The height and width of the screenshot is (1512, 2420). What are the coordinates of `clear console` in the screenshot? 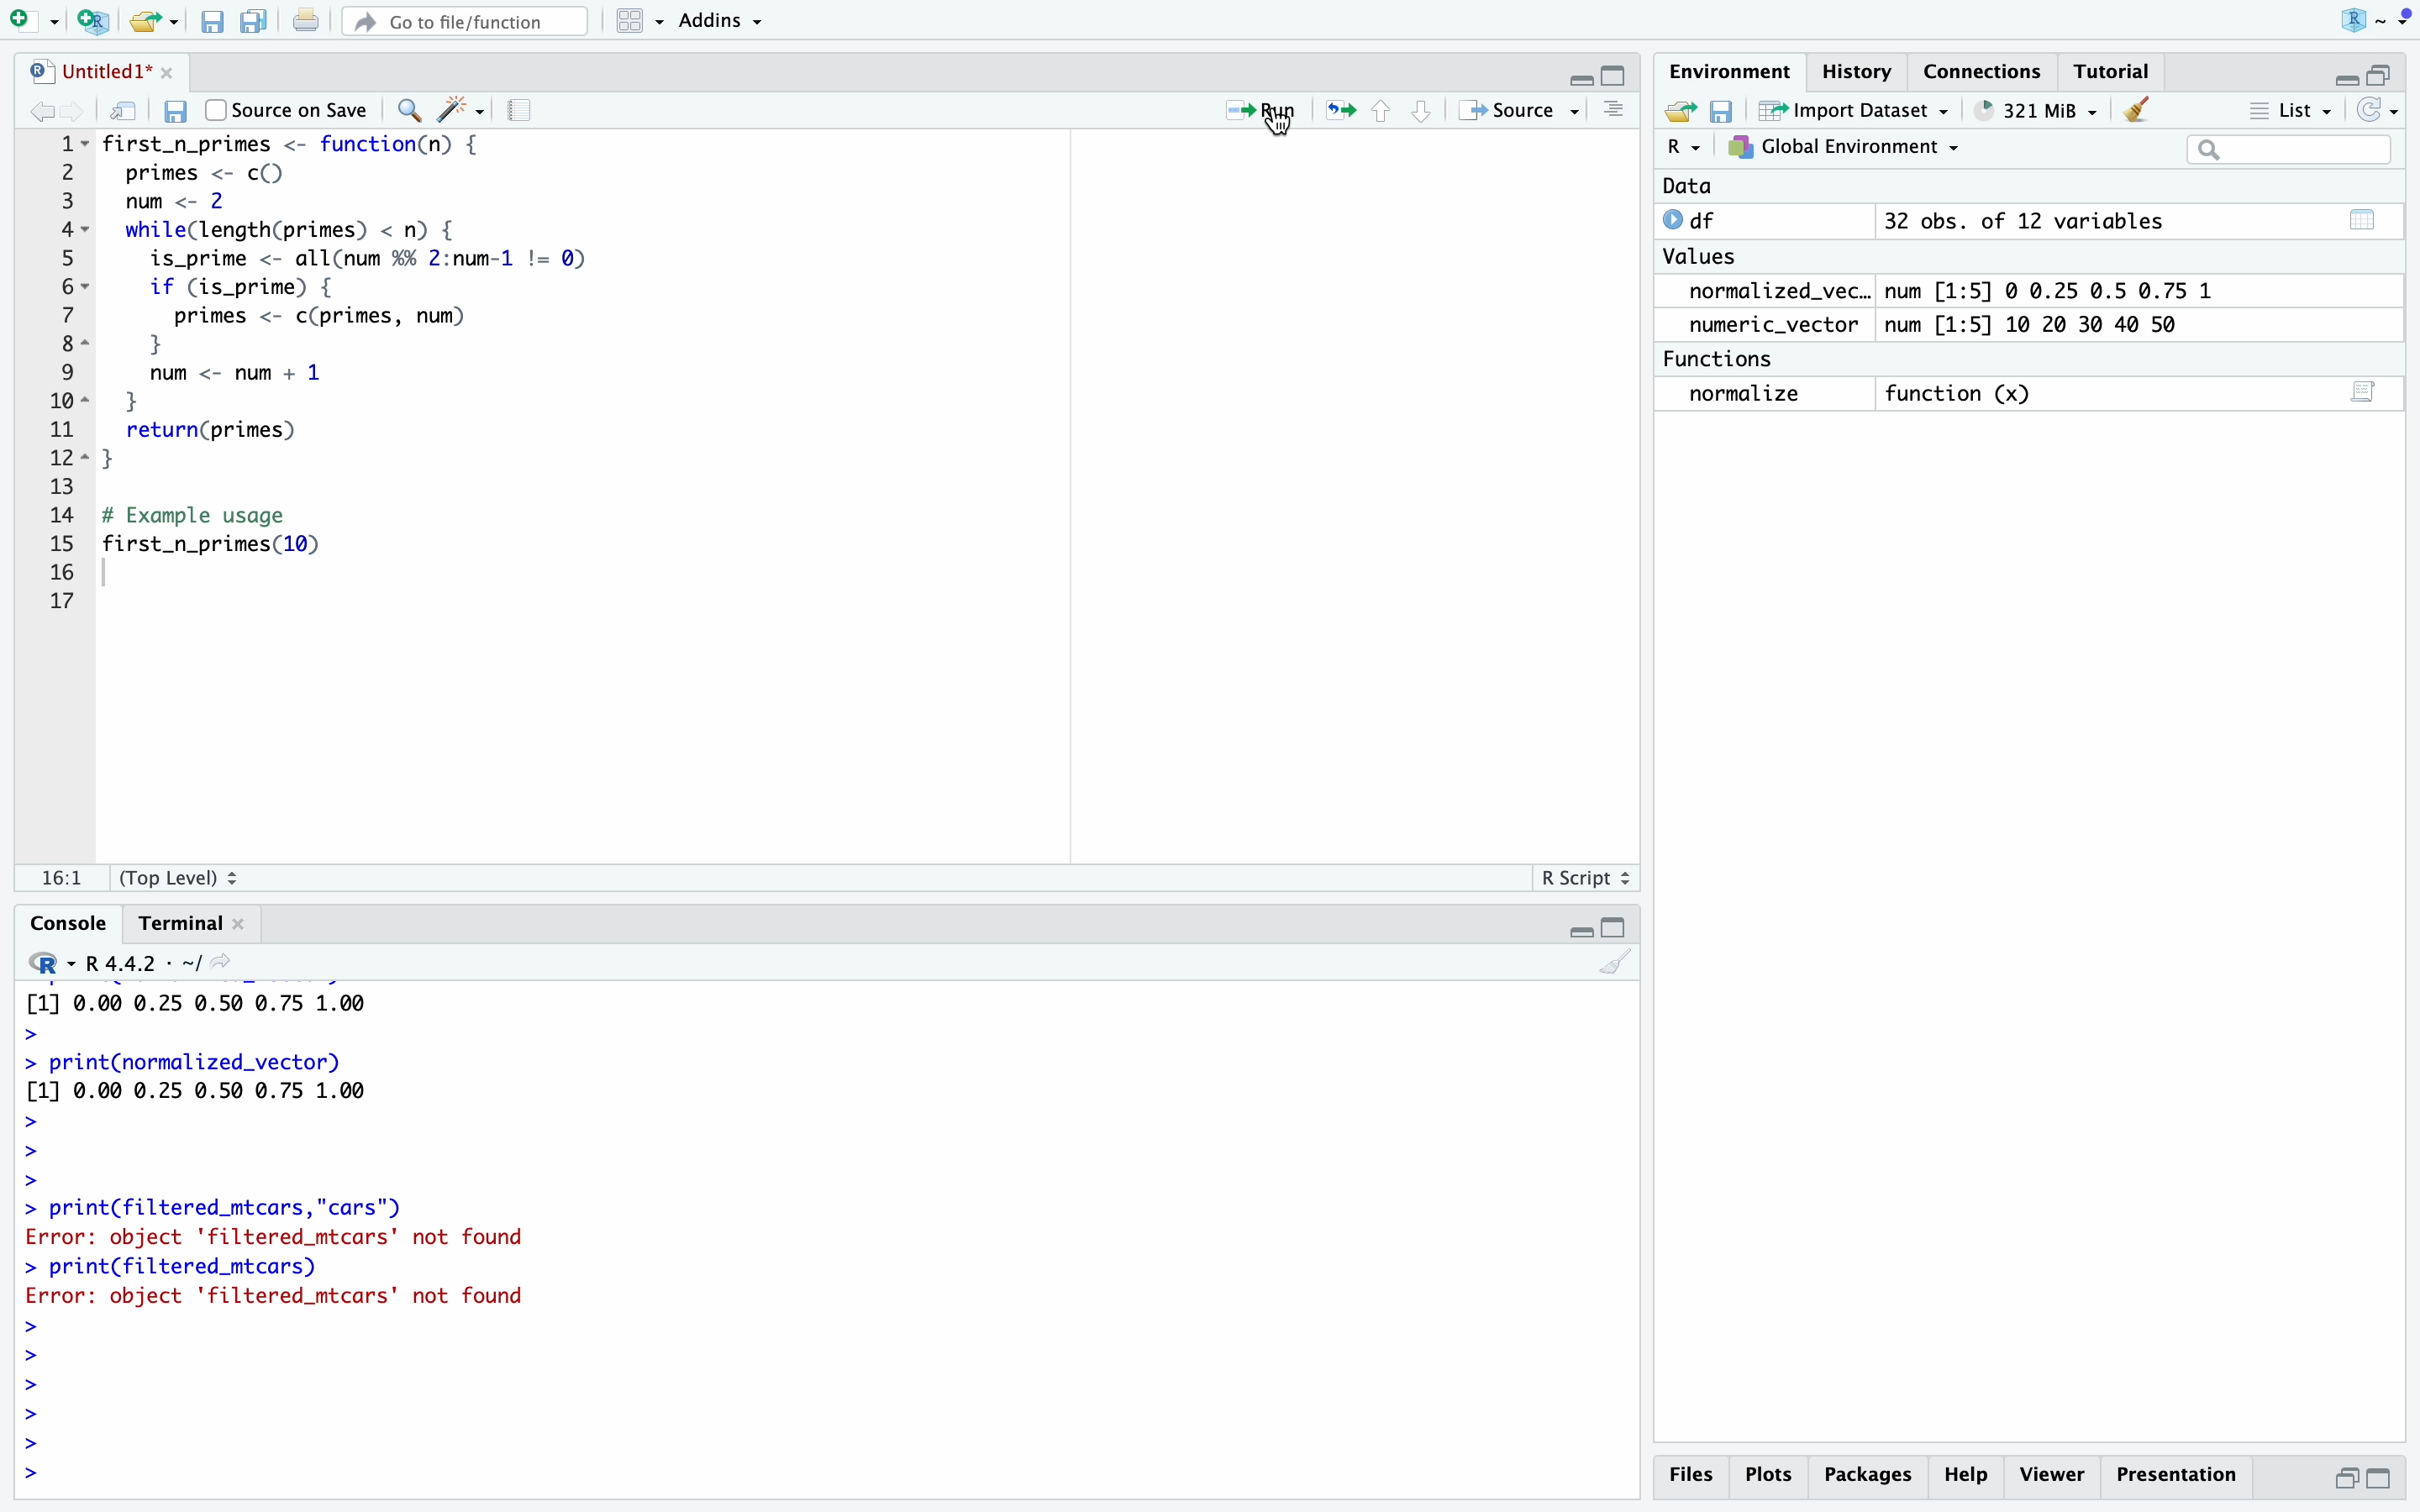 It's located at (1603, 966).